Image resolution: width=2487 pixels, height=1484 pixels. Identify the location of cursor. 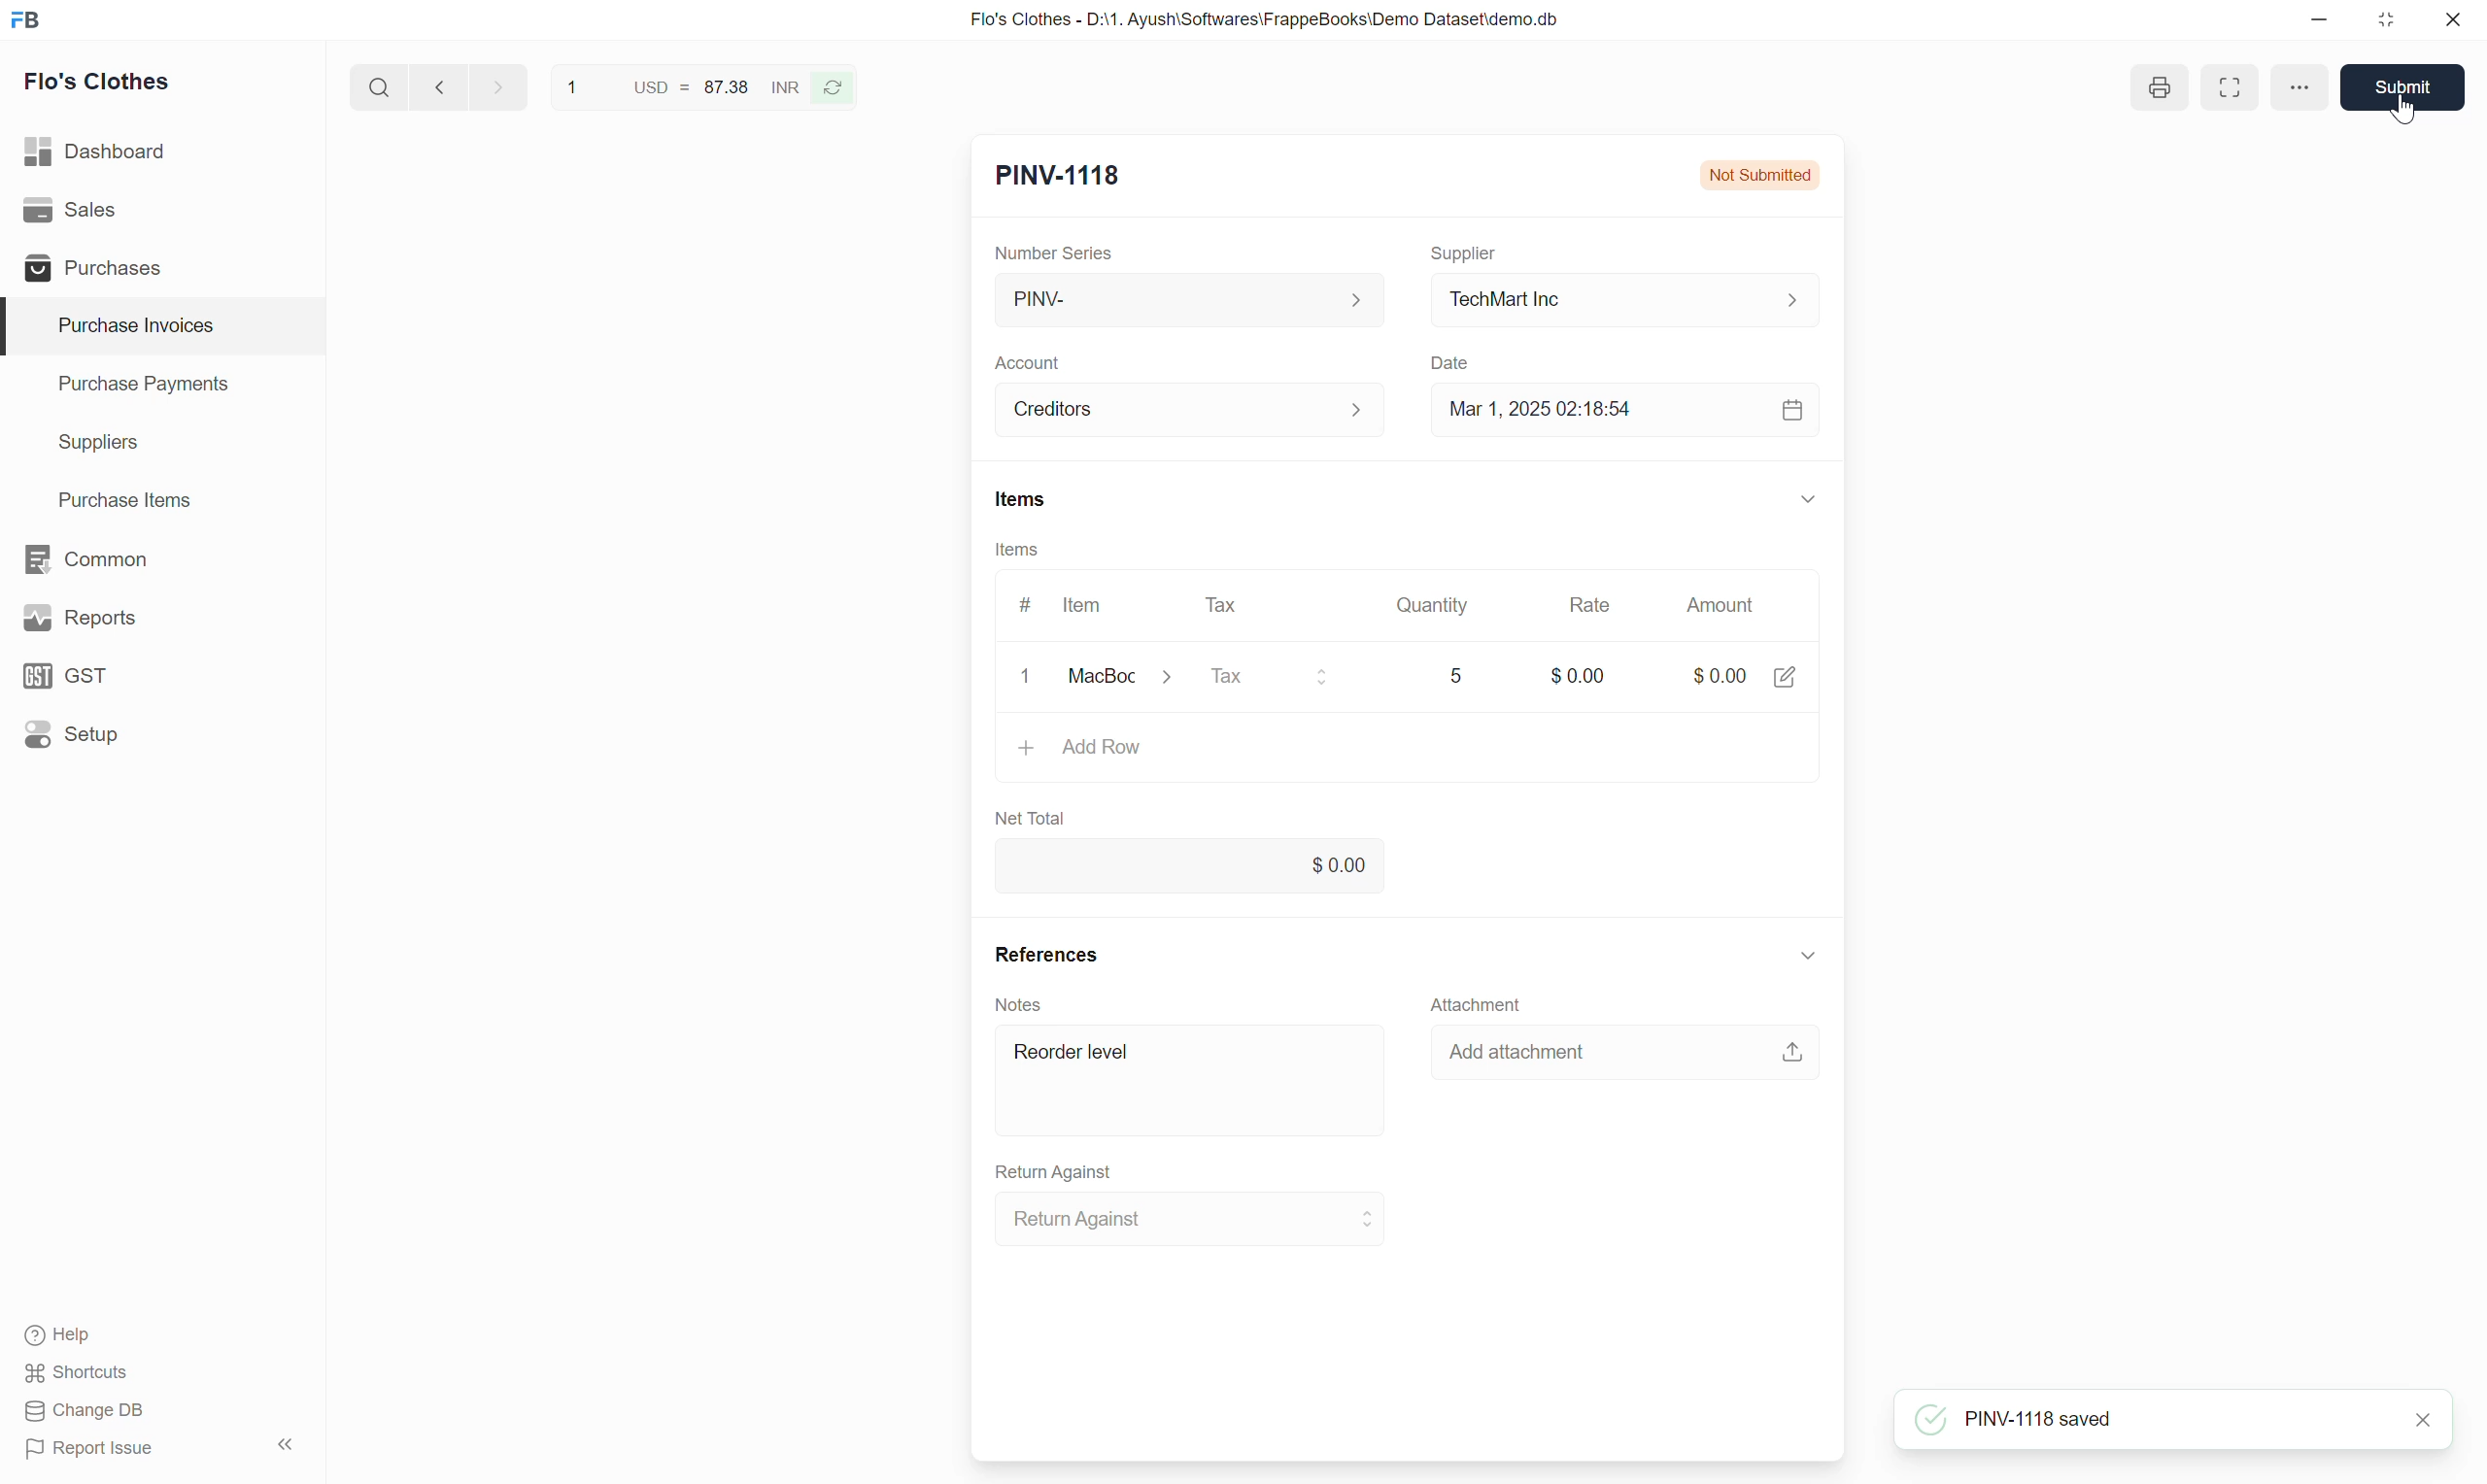
(2406, 107).